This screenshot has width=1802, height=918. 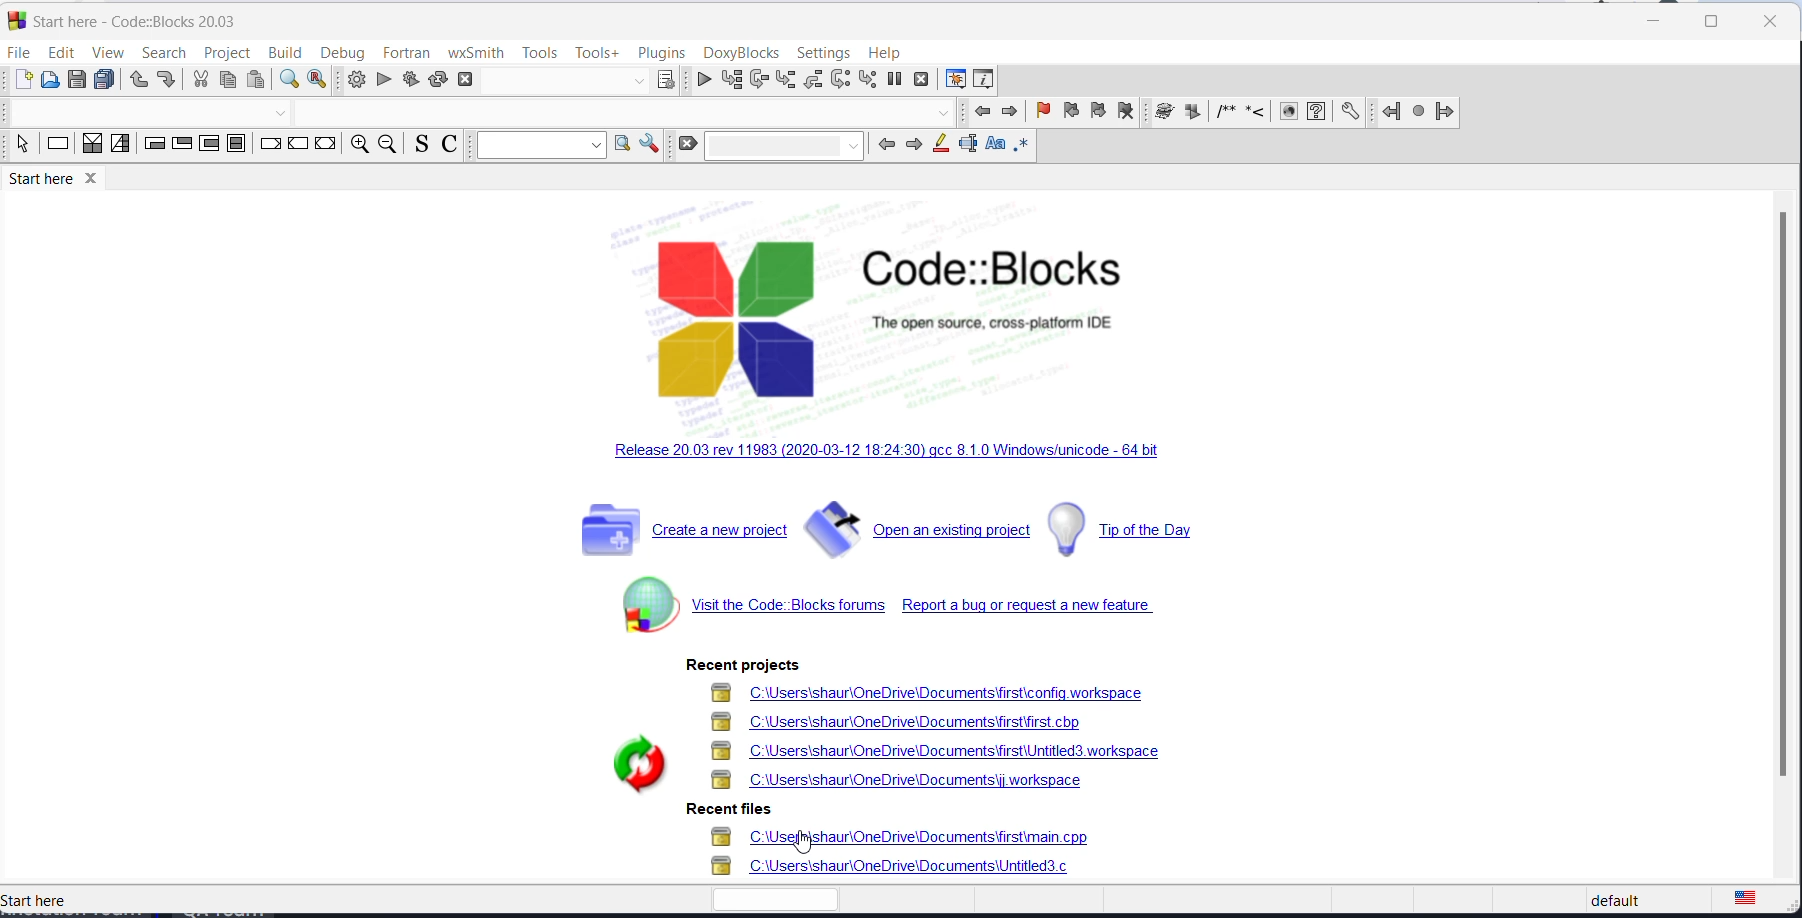 What do you see at coordinates (1718, 21) in the screenshot?
I see `maximize` at bounding box center [1718, 21].